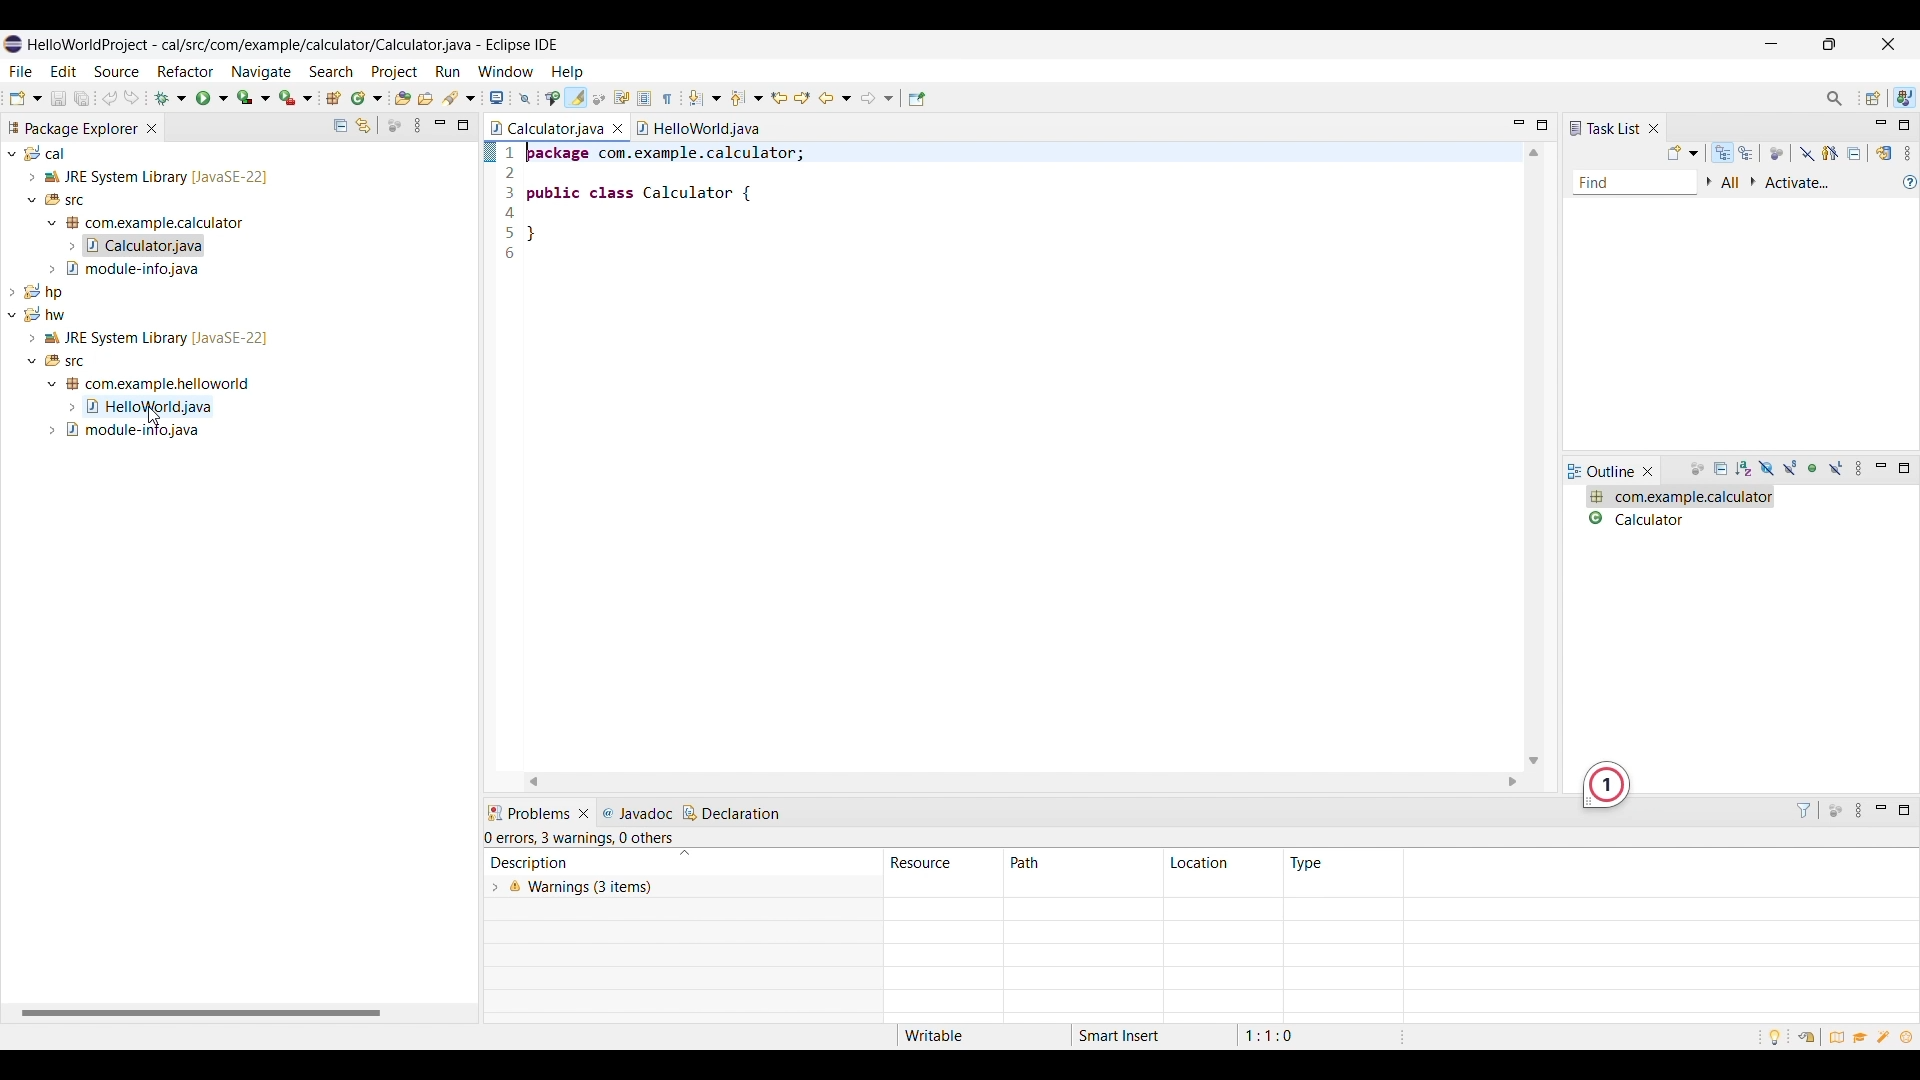 Image resolution: width=1920 pixels, height=1080 pixels. I want to click on Add new task and related options, so click(1684, 153).